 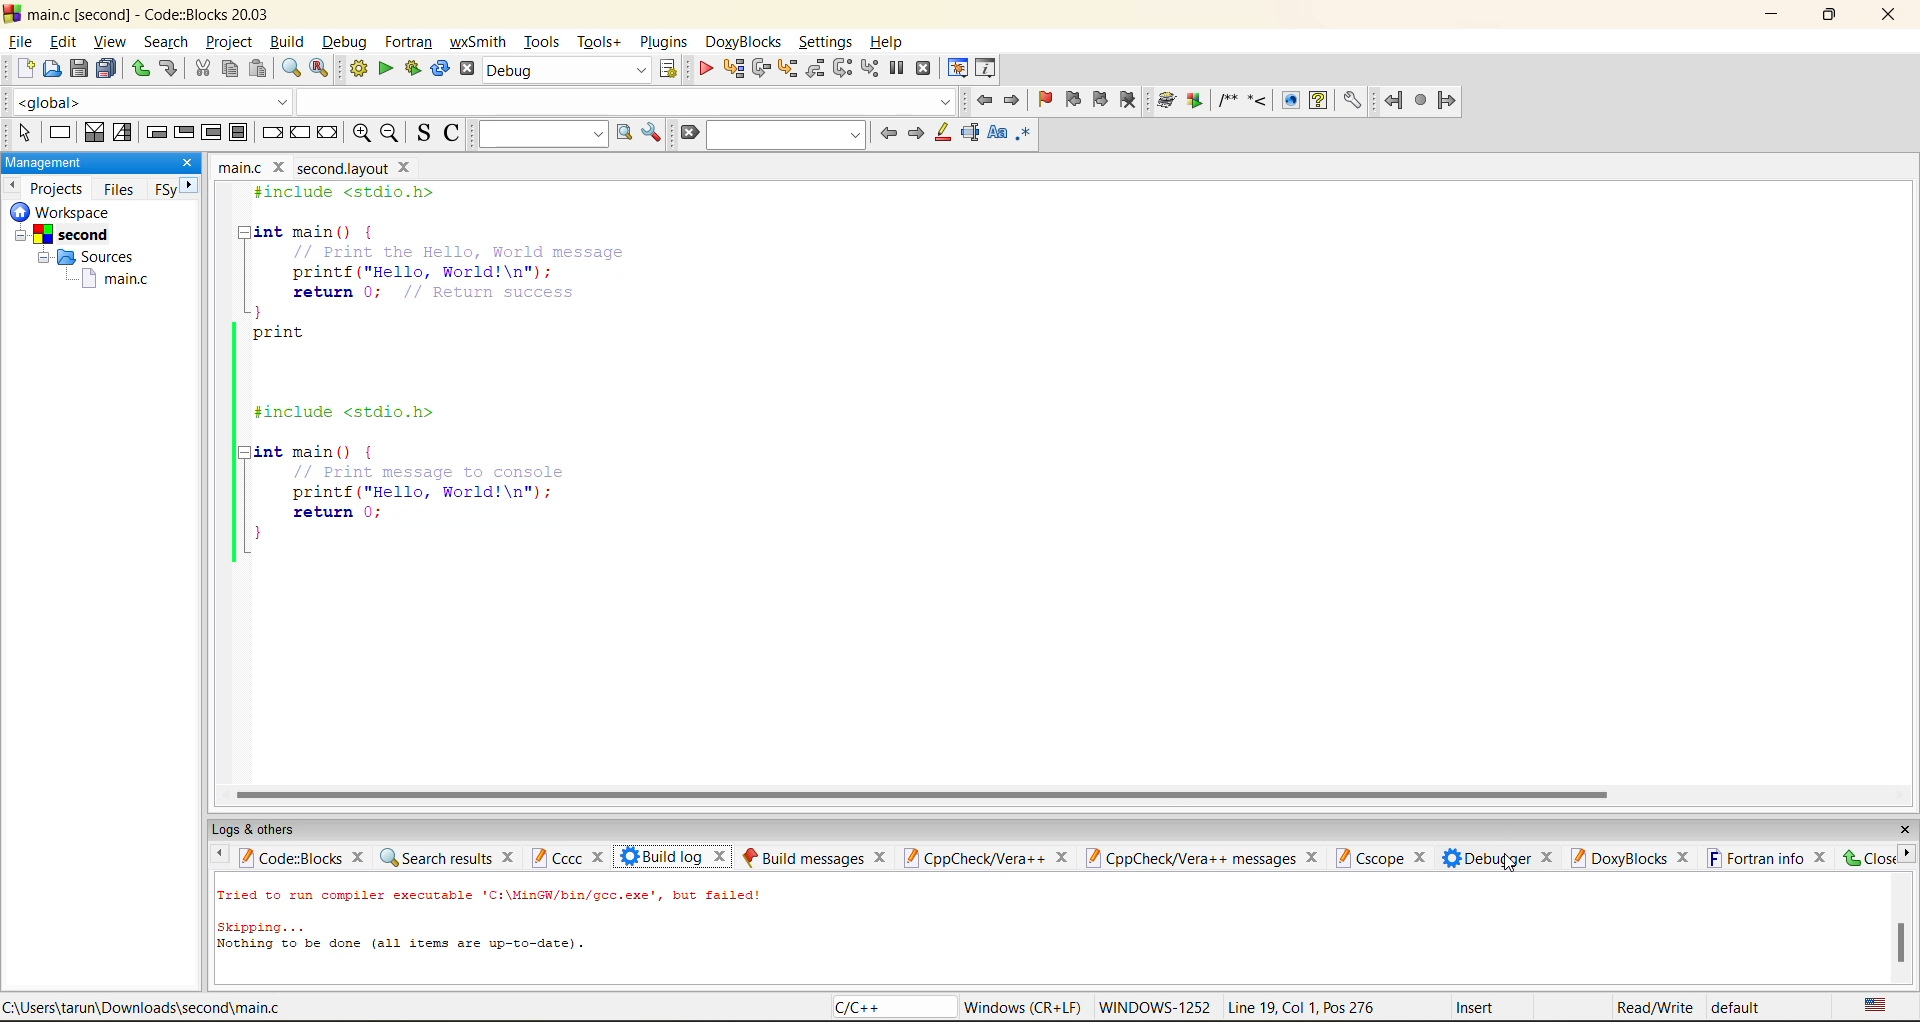 What do you see at coordinates (121, 134) in the screenshot?
I see `selection` at bounding box center [121, 134].